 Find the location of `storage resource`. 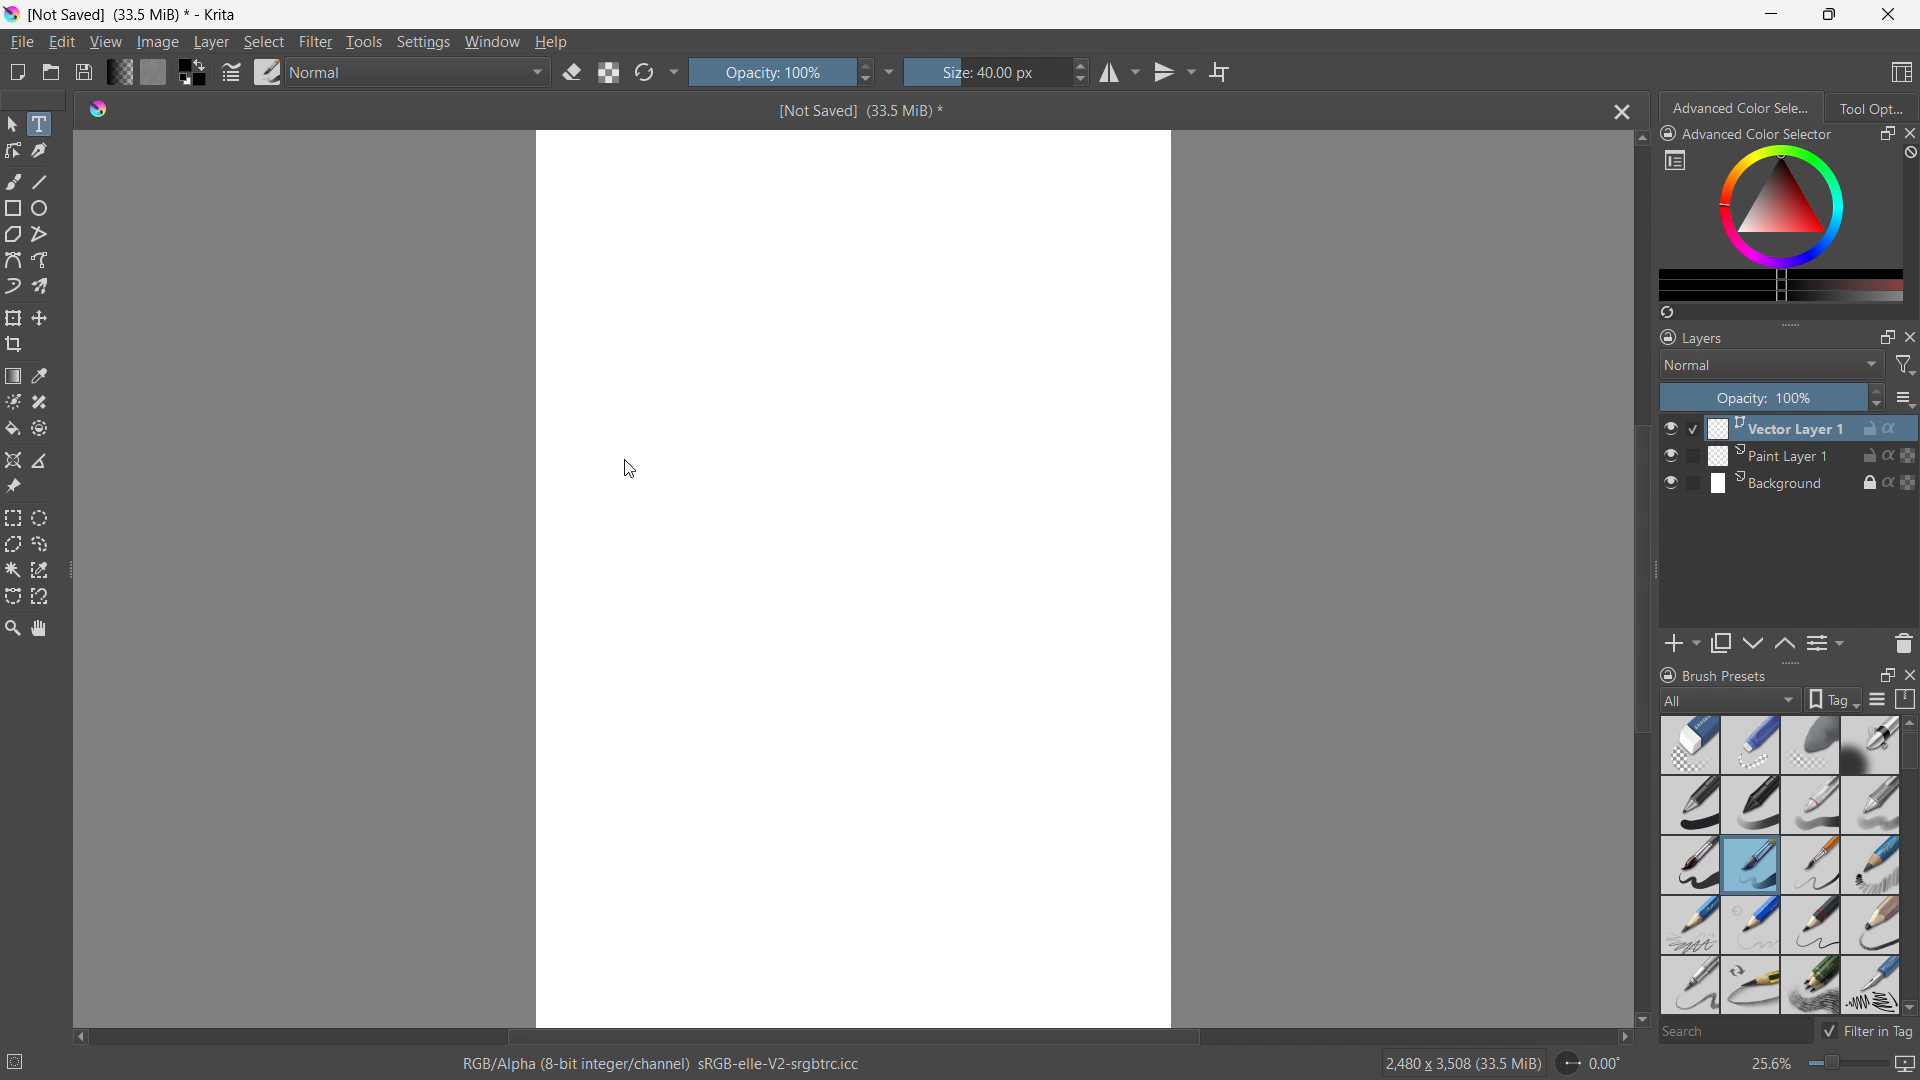

storage resource is located at coordinates (1906, 699).